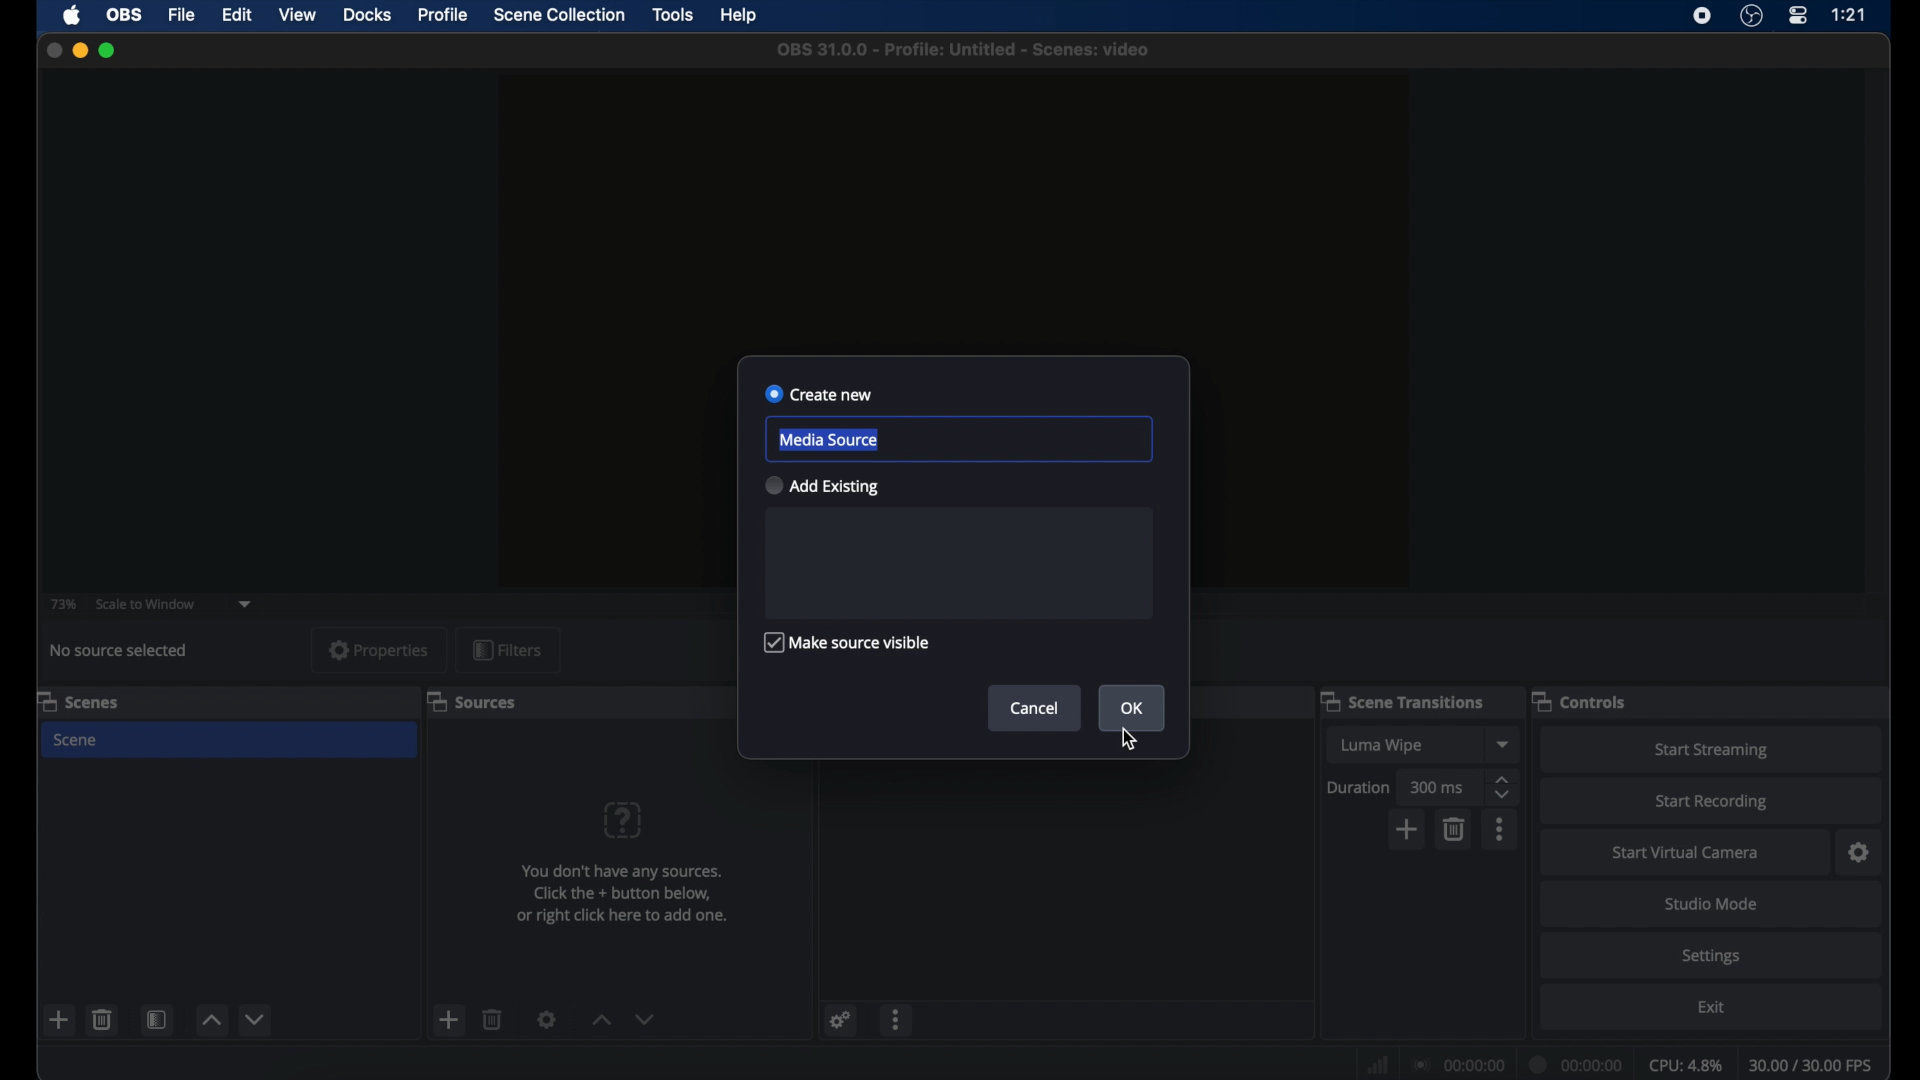 The height and width of the screenshot is (1080, 1920). Describe the element at coordinates (1128, 739) in the screenshot. I see `cursor` at that location.